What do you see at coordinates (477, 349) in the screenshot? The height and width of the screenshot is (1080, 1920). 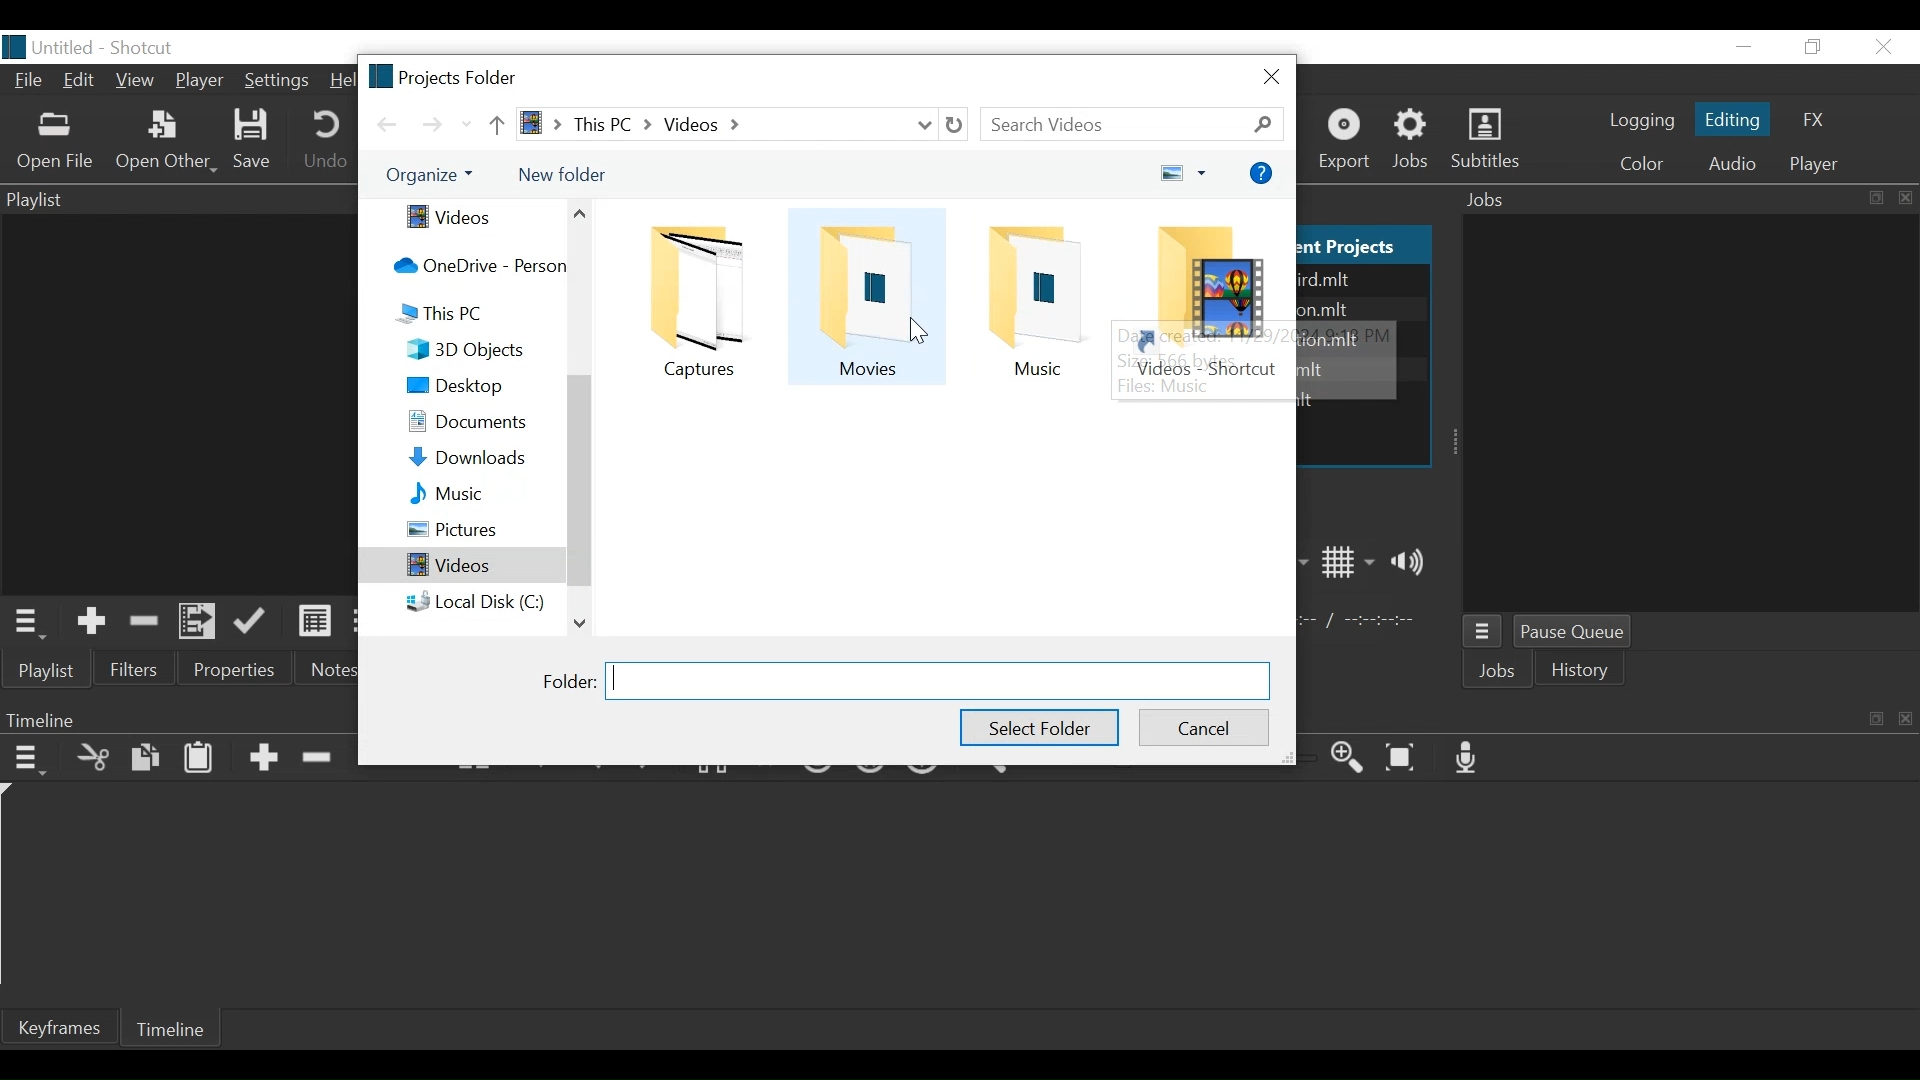 I see `3D Objects` at bounding box center [477, 349].